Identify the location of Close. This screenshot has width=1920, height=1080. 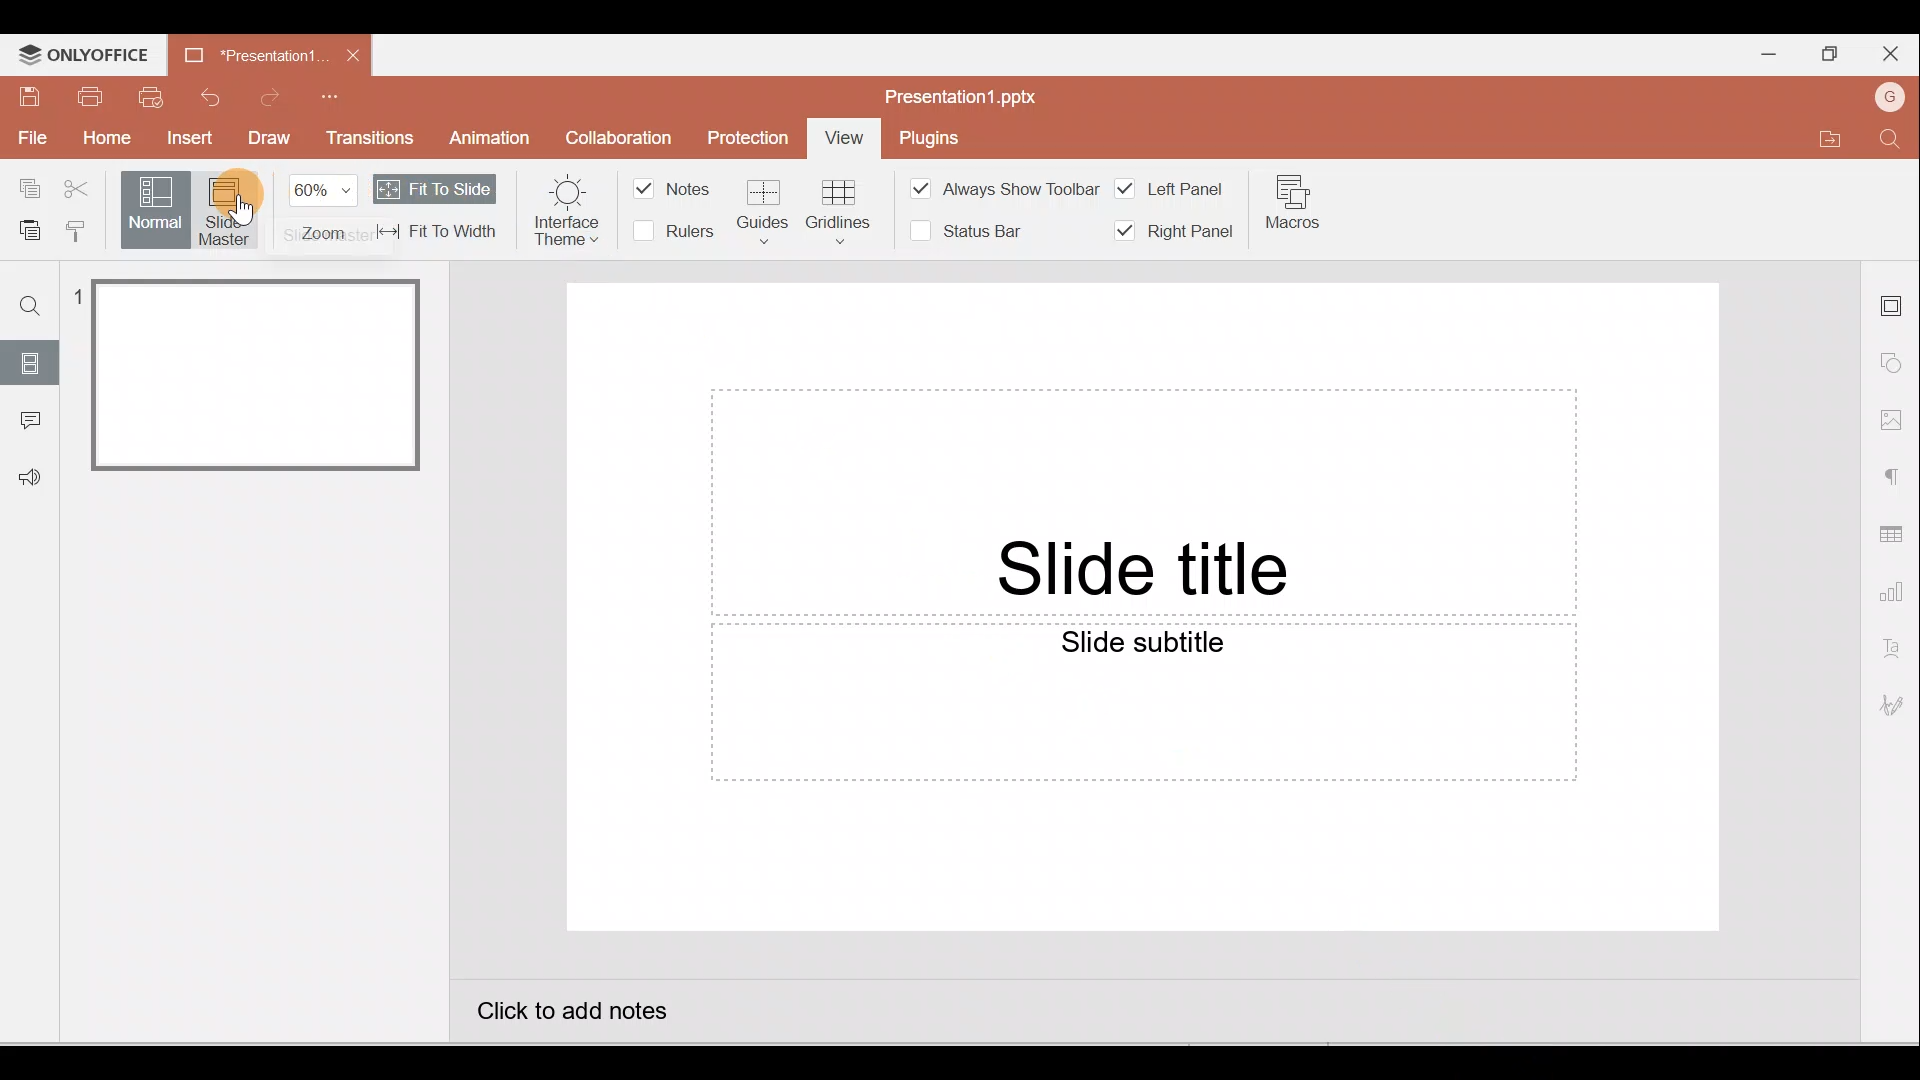
(354, 52).